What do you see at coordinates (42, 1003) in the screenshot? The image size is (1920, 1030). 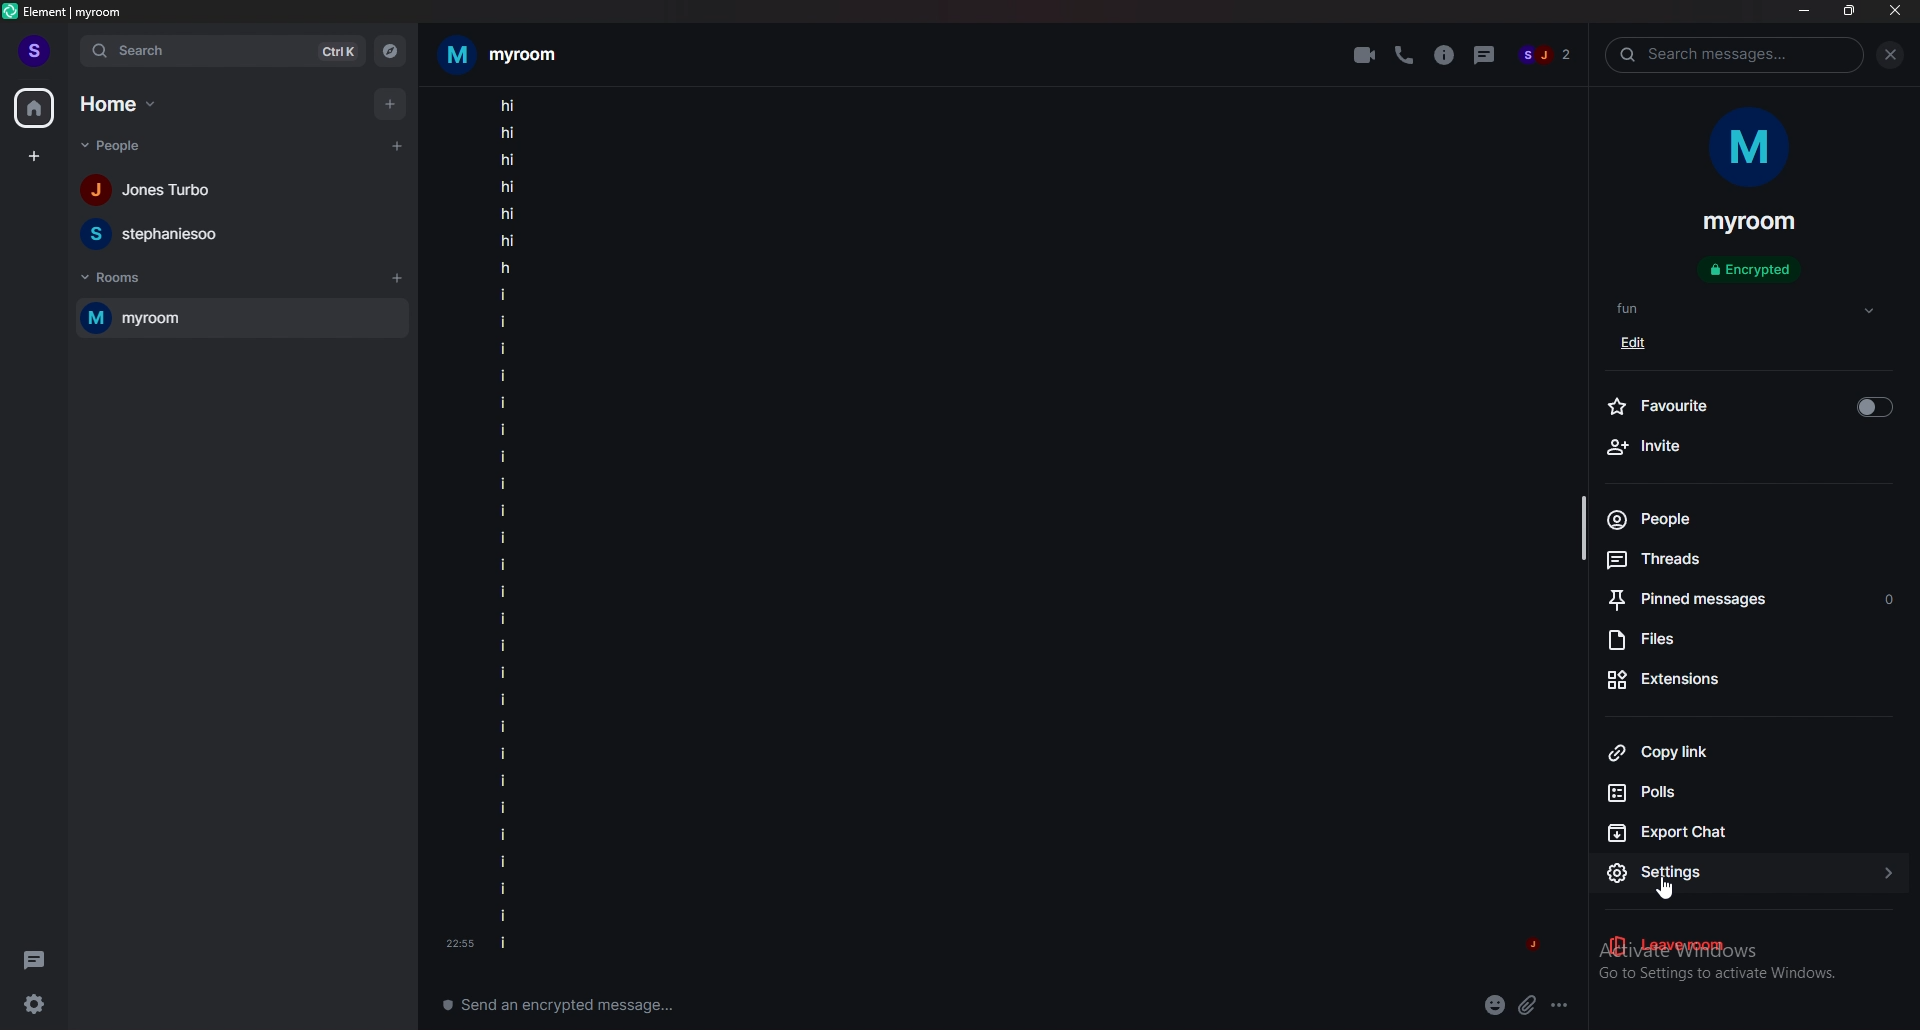 I see `settings` at bounding box center [42, 1003].